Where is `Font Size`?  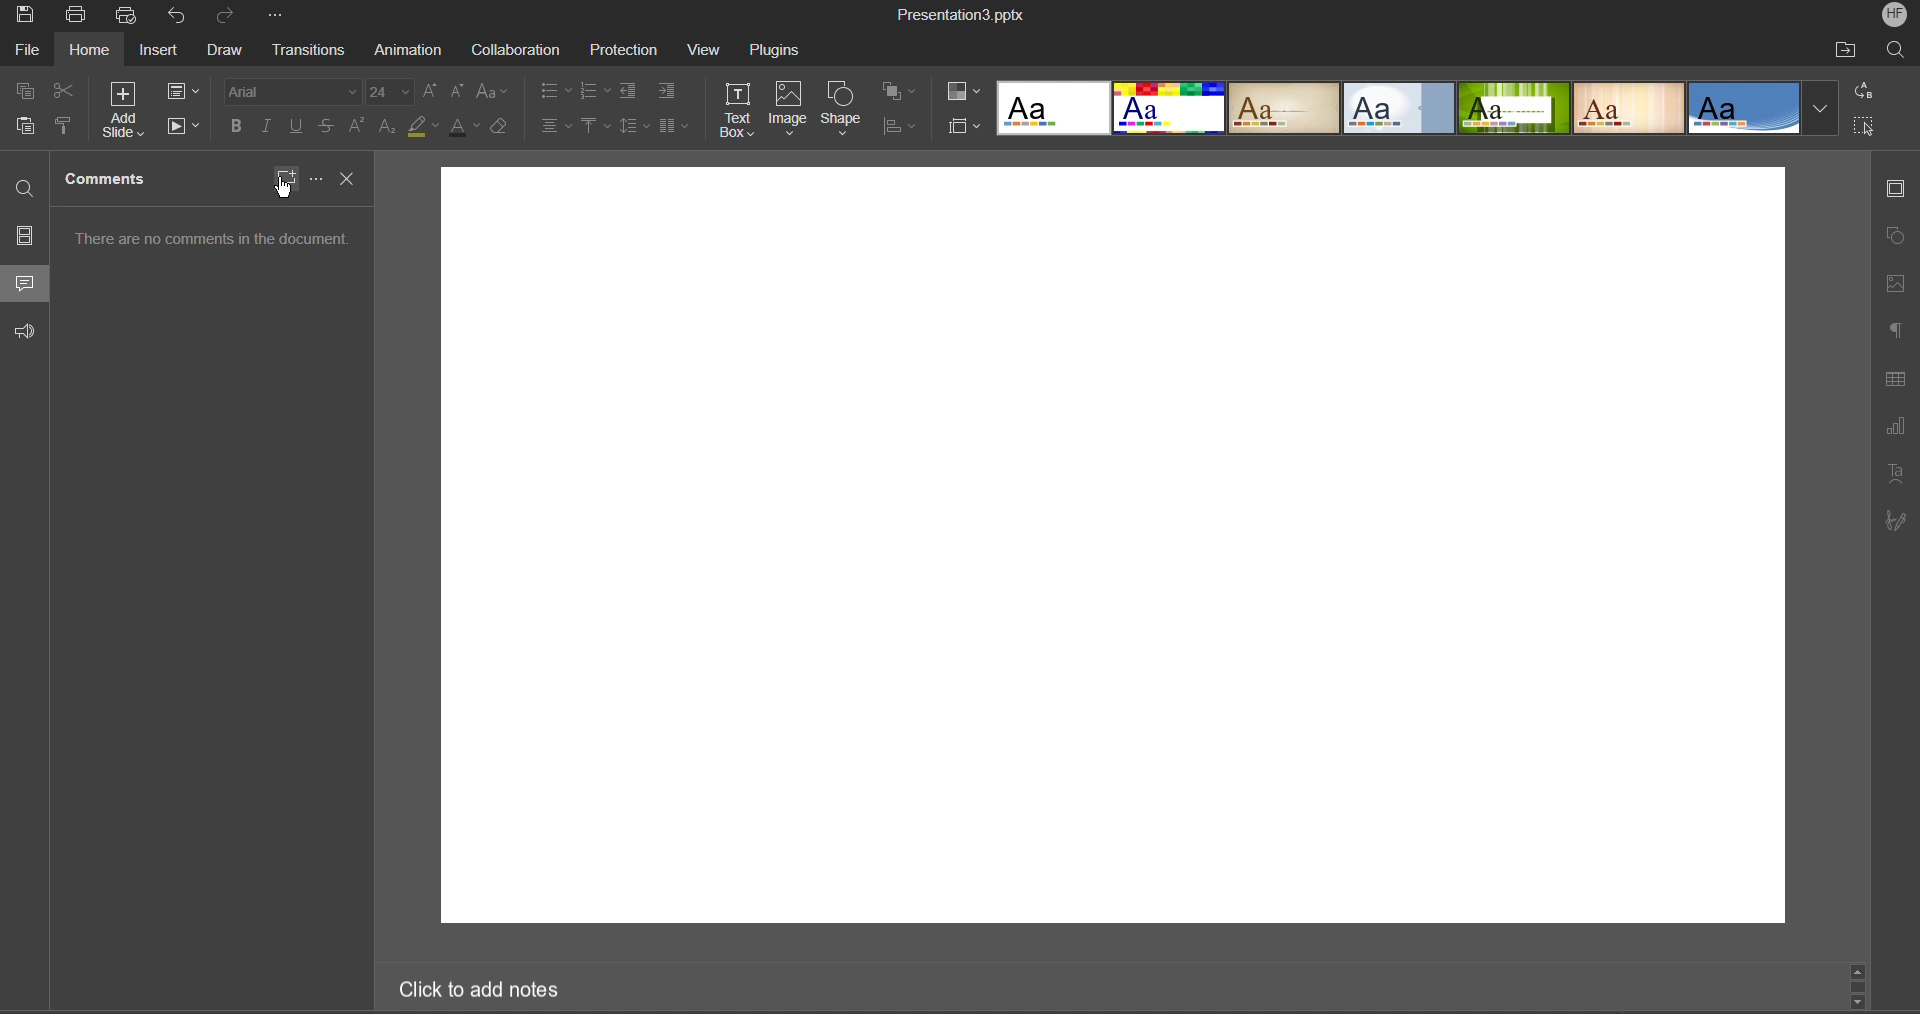 Font Size is located at coordinates (391, 93).